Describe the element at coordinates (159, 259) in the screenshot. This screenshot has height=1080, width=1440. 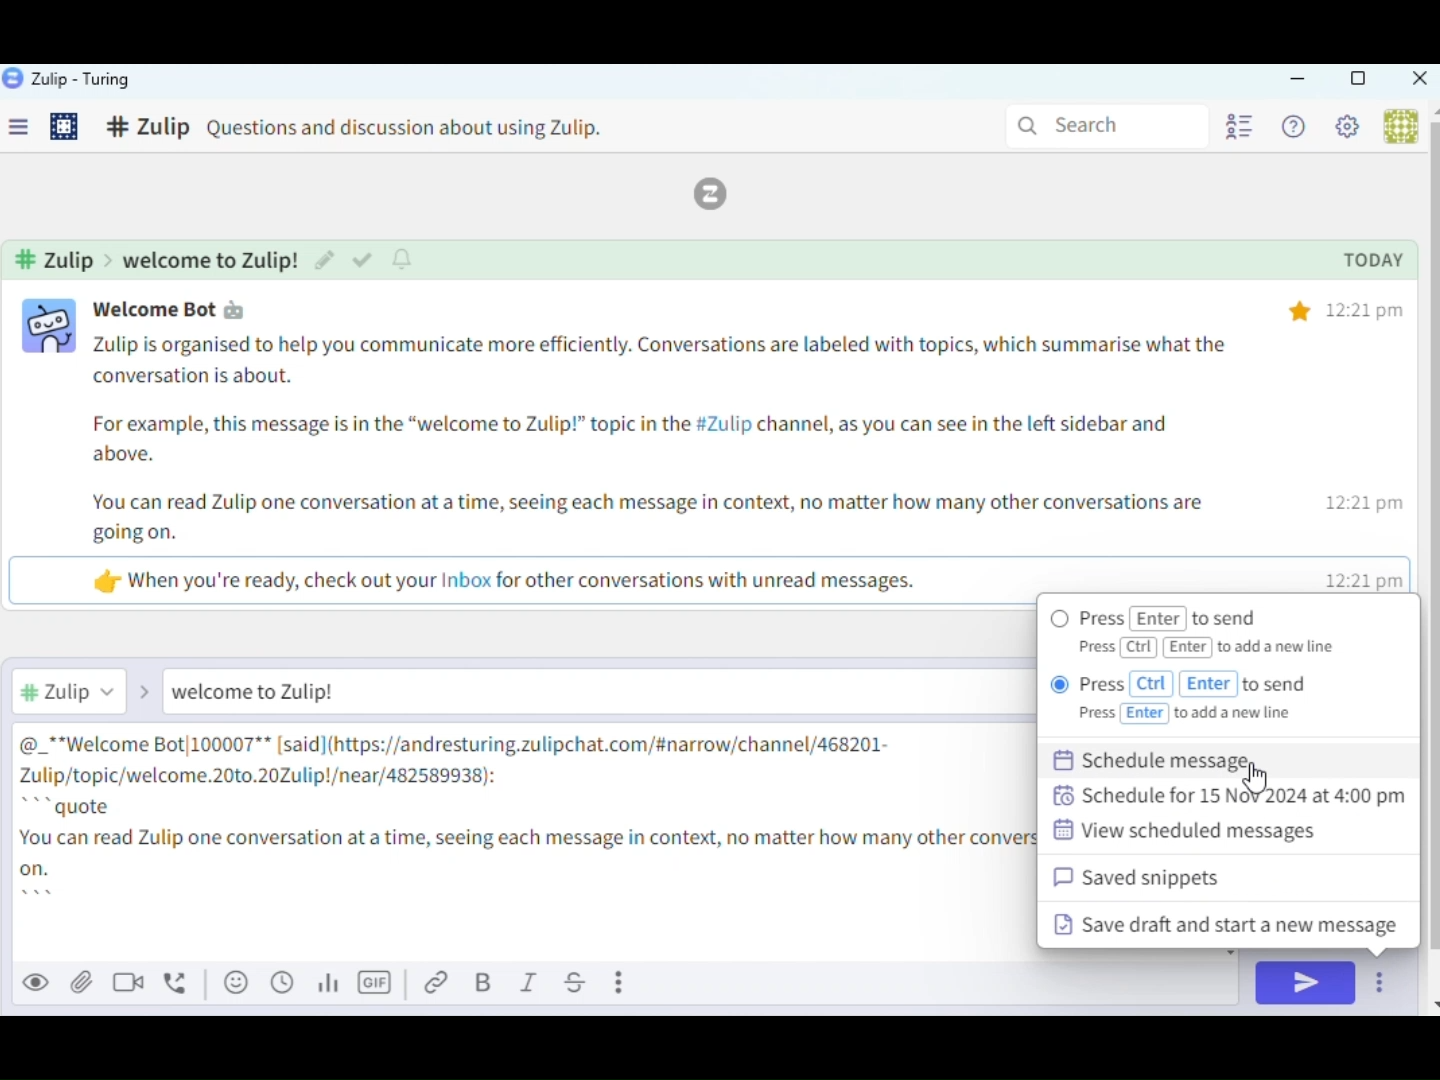
I see `channel` at that location.